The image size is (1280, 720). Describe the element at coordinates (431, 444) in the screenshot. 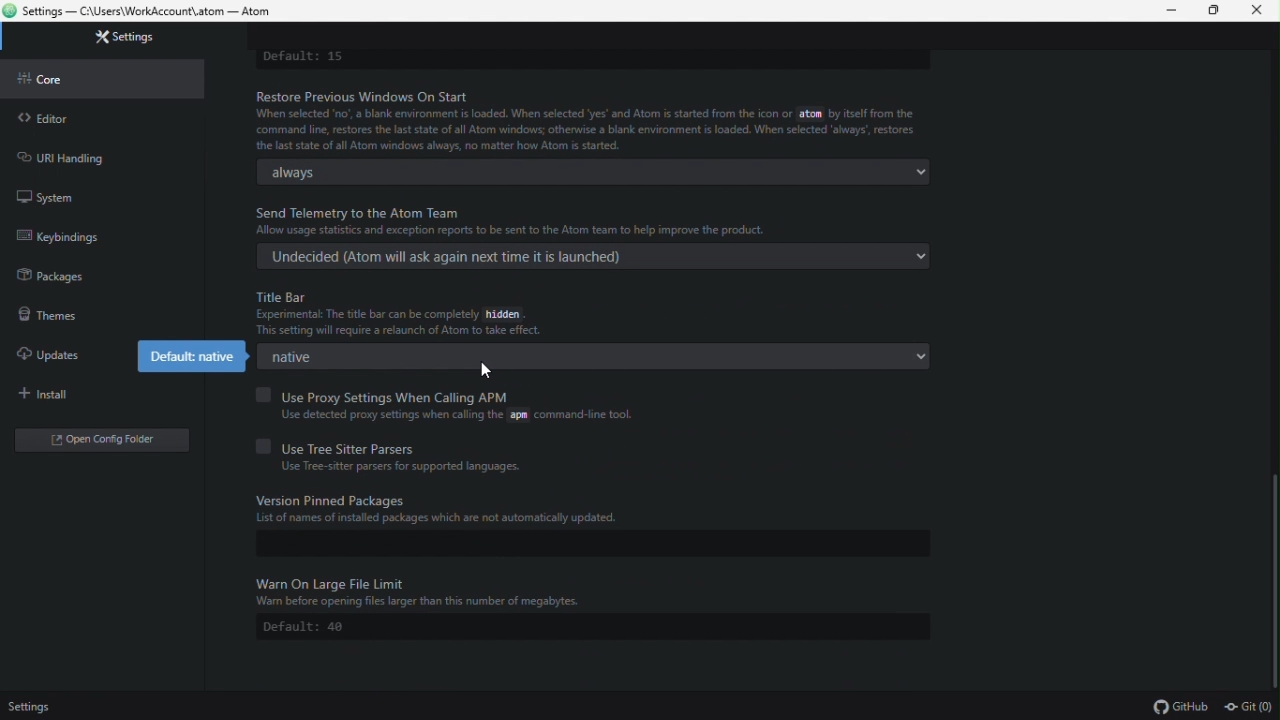

I see `Use Tree Sitter Parsers` at that location.